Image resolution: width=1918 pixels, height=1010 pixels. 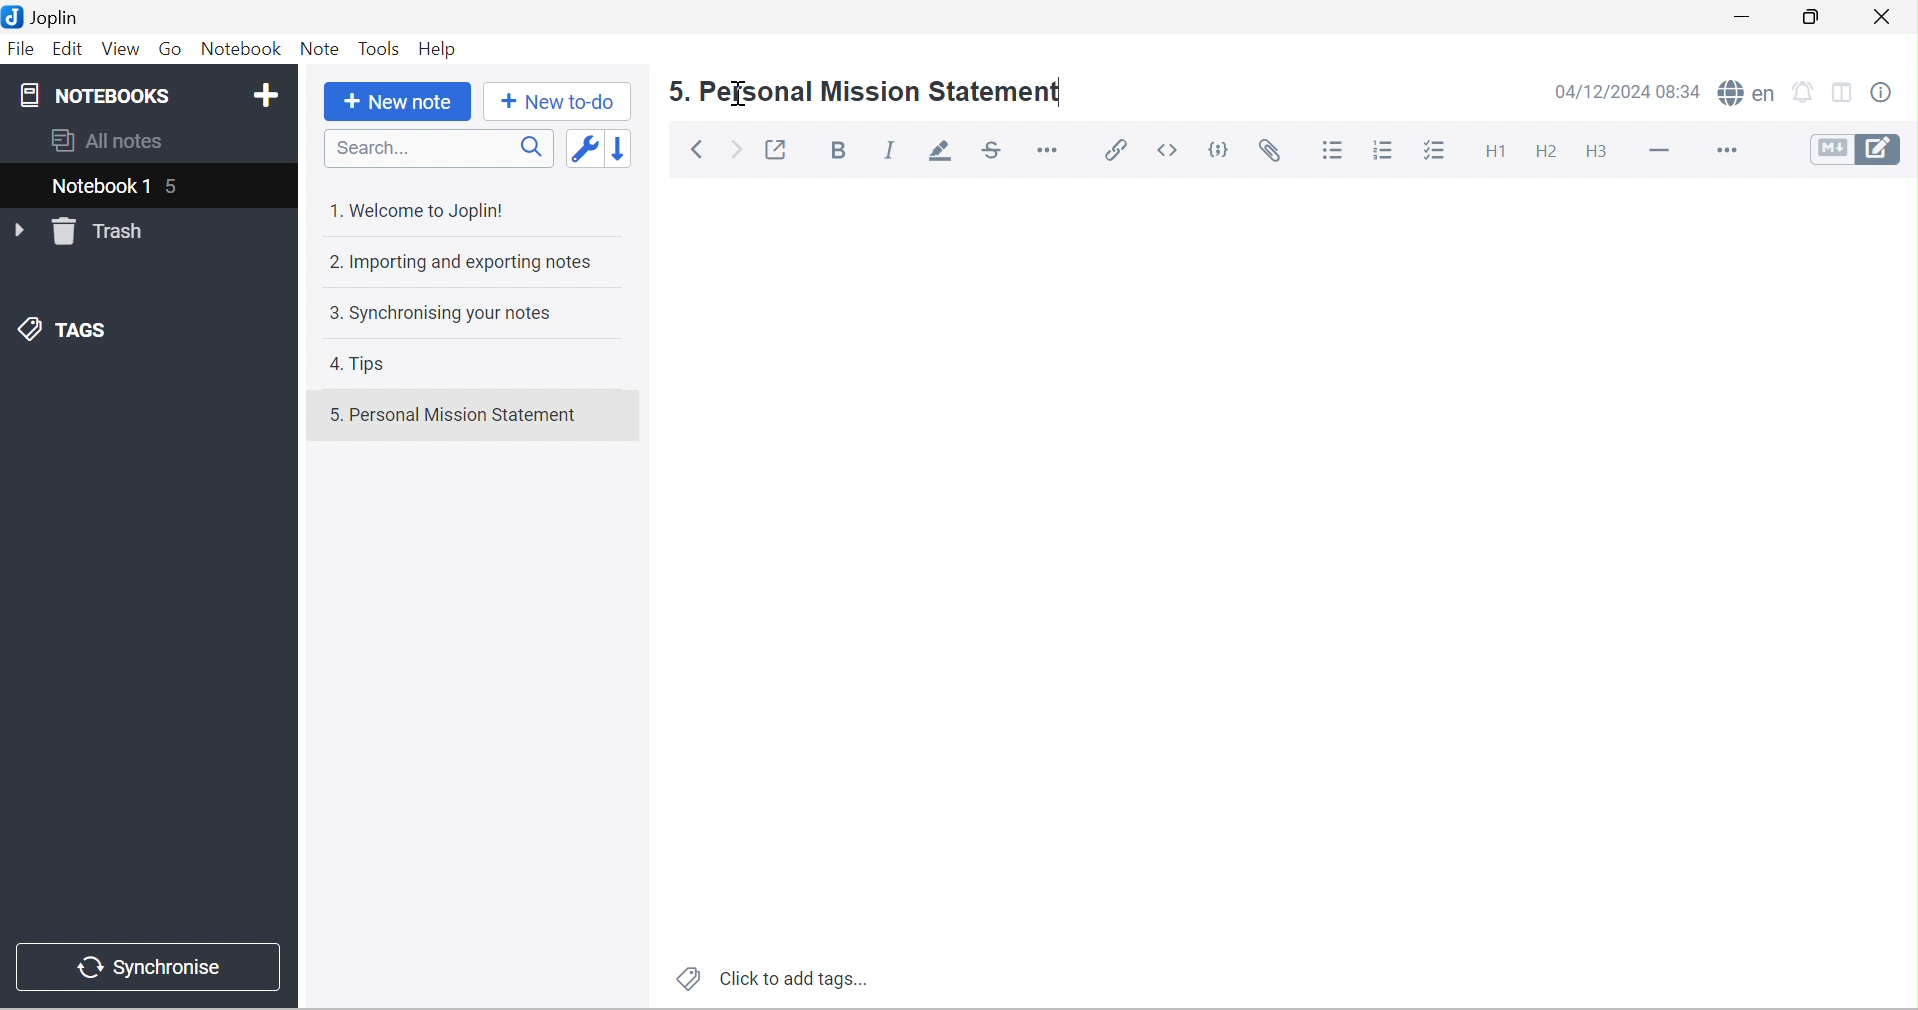 I want to click on New to-do, so click(x=564, y=102).